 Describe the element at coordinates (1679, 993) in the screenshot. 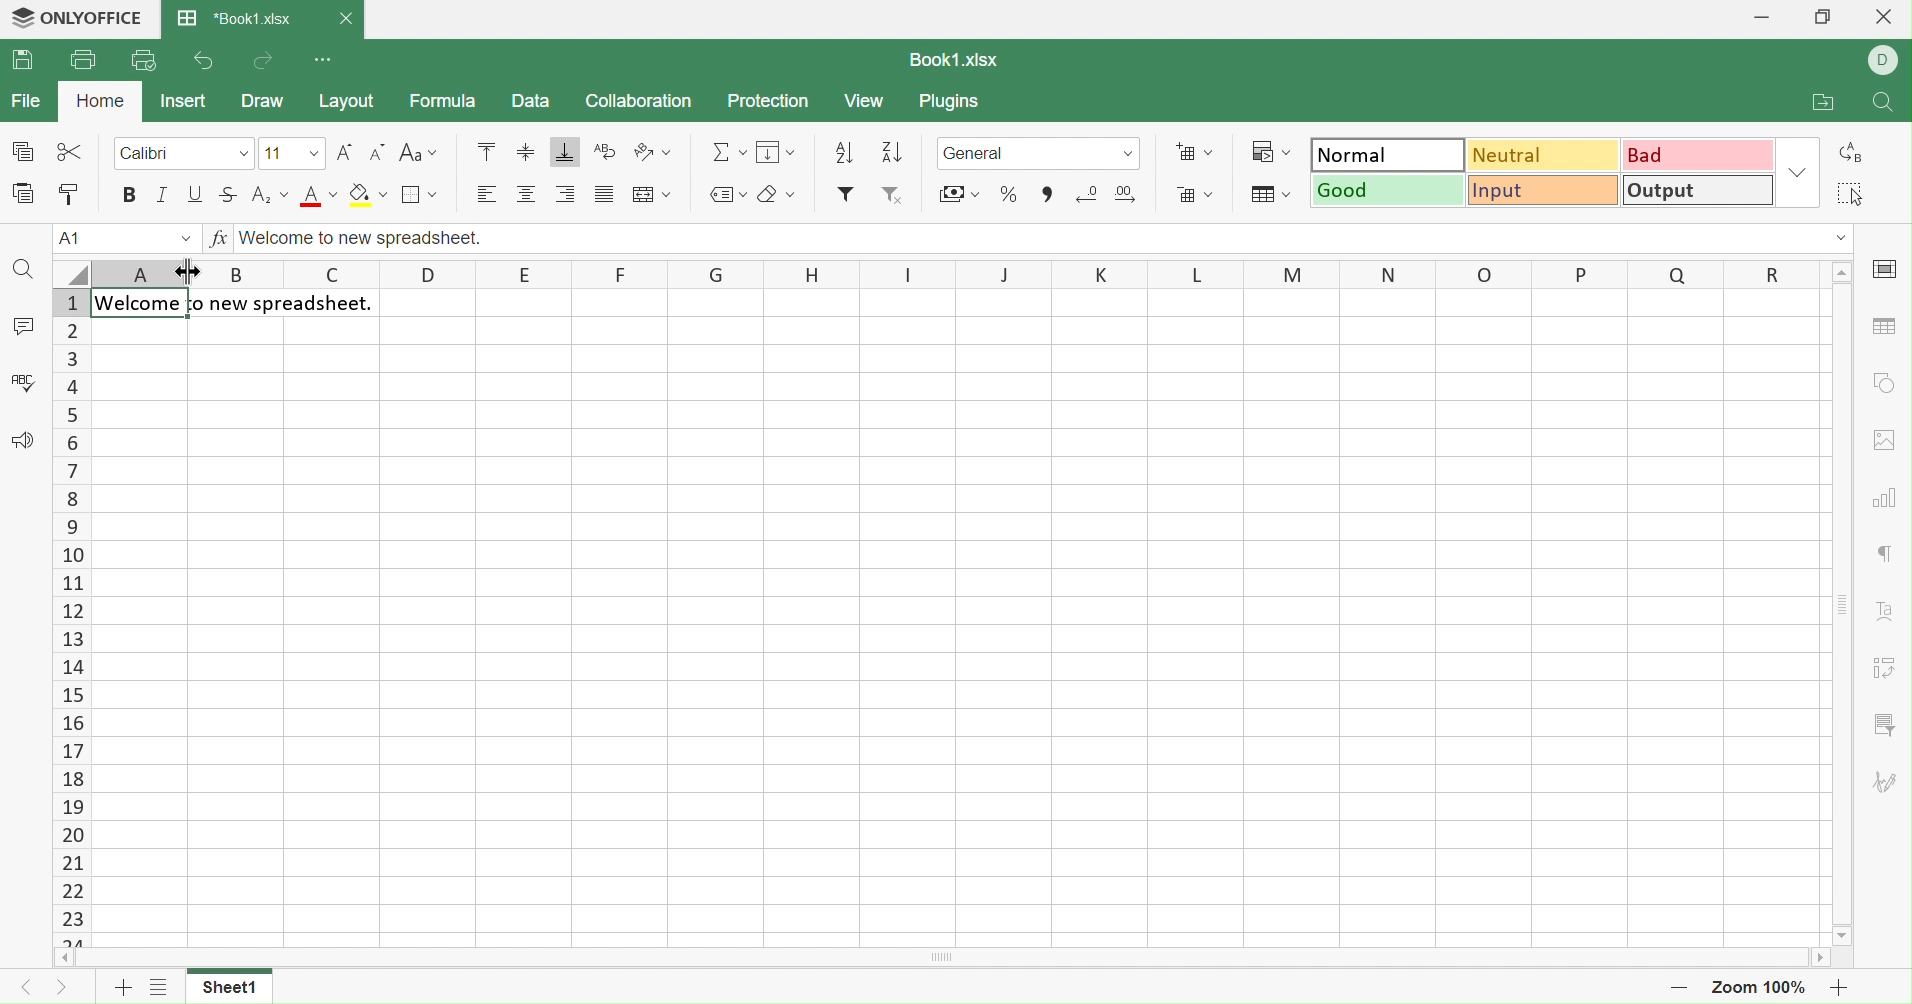

I see `Zoom Out` at that location.